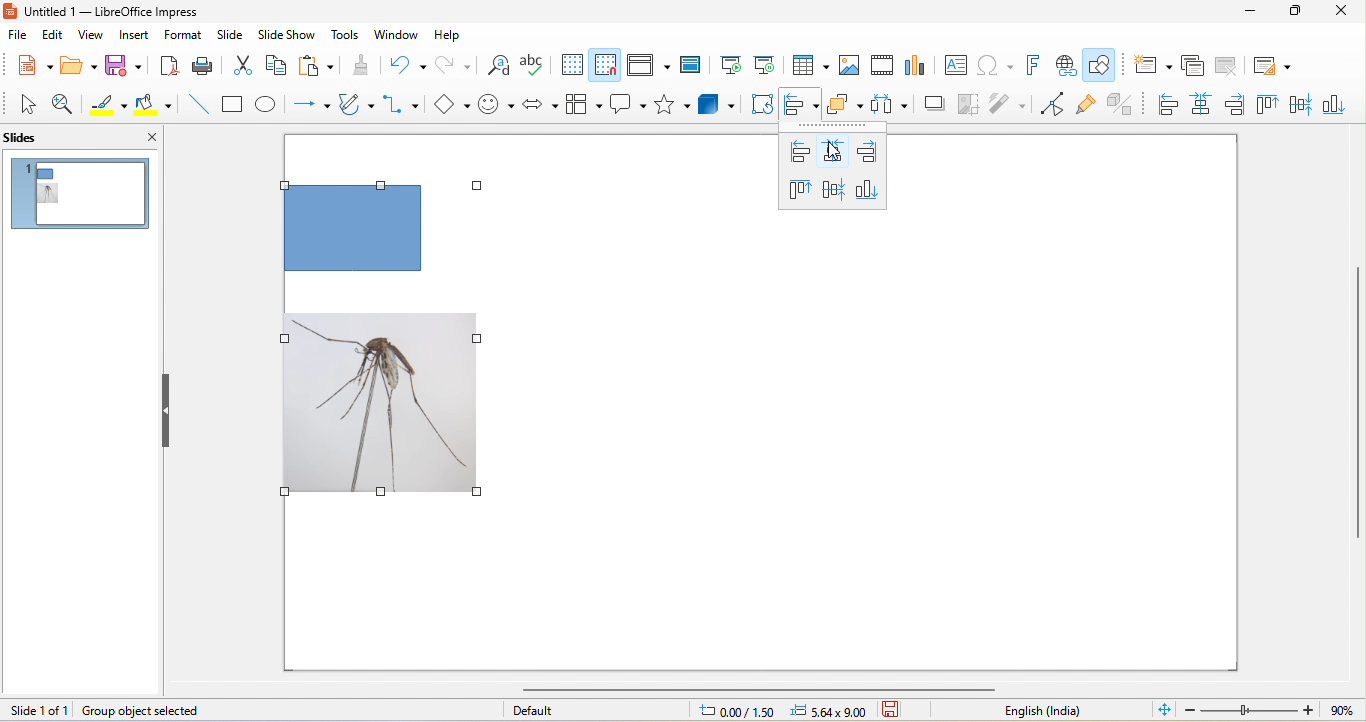 The image size is (1366, 722). I want to click on hide, so click(171, 409).